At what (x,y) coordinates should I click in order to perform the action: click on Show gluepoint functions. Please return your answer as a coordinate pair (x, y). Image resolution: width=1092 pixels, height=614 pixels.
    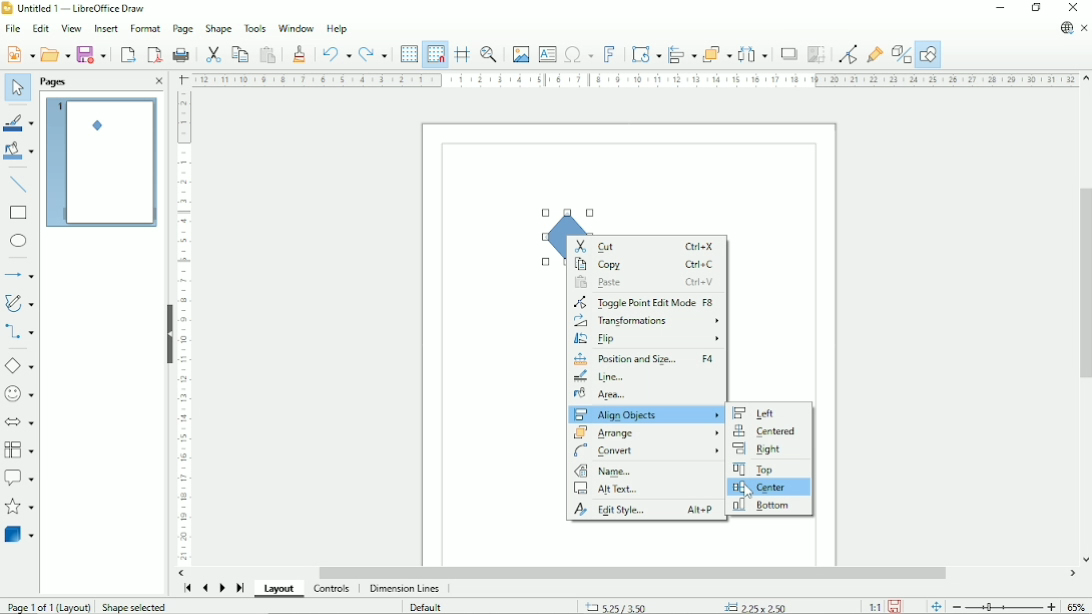
    Looking at the image, I should click on (875, 53).